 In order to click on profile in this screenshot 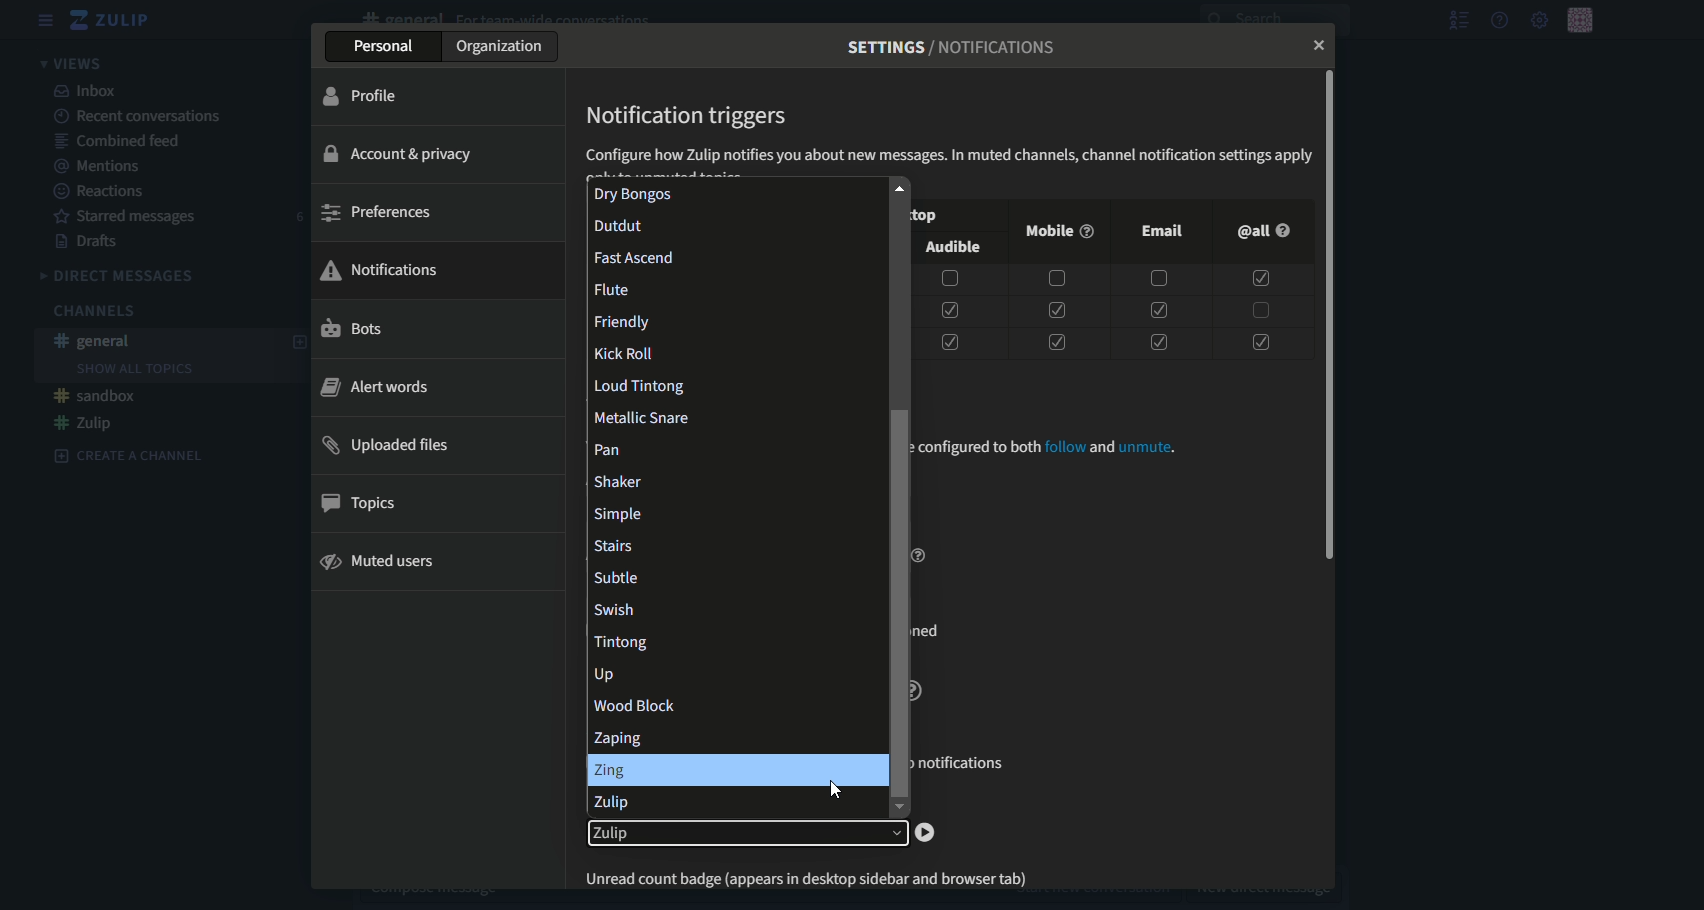, I will do `click(364, 96)`.